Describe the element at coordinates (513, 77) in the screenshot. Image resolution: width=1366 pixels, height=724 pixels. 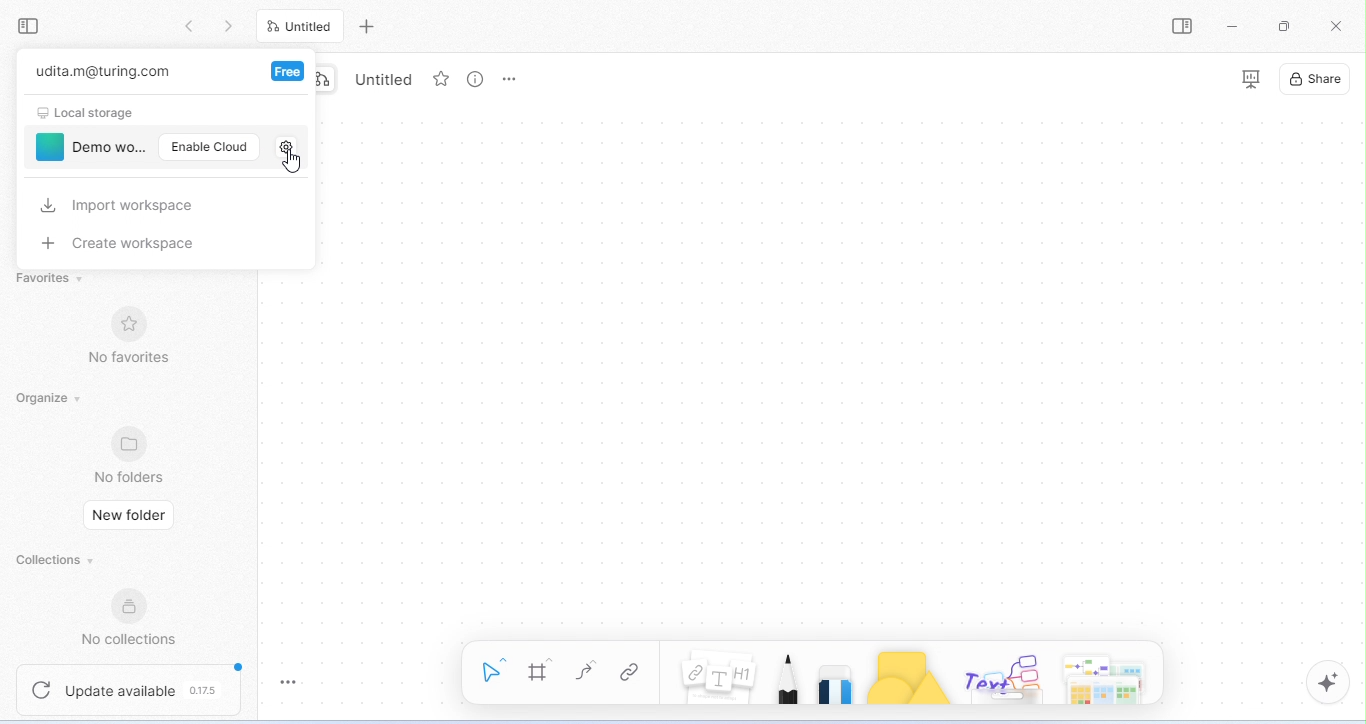
I see `rename and more` at that location.